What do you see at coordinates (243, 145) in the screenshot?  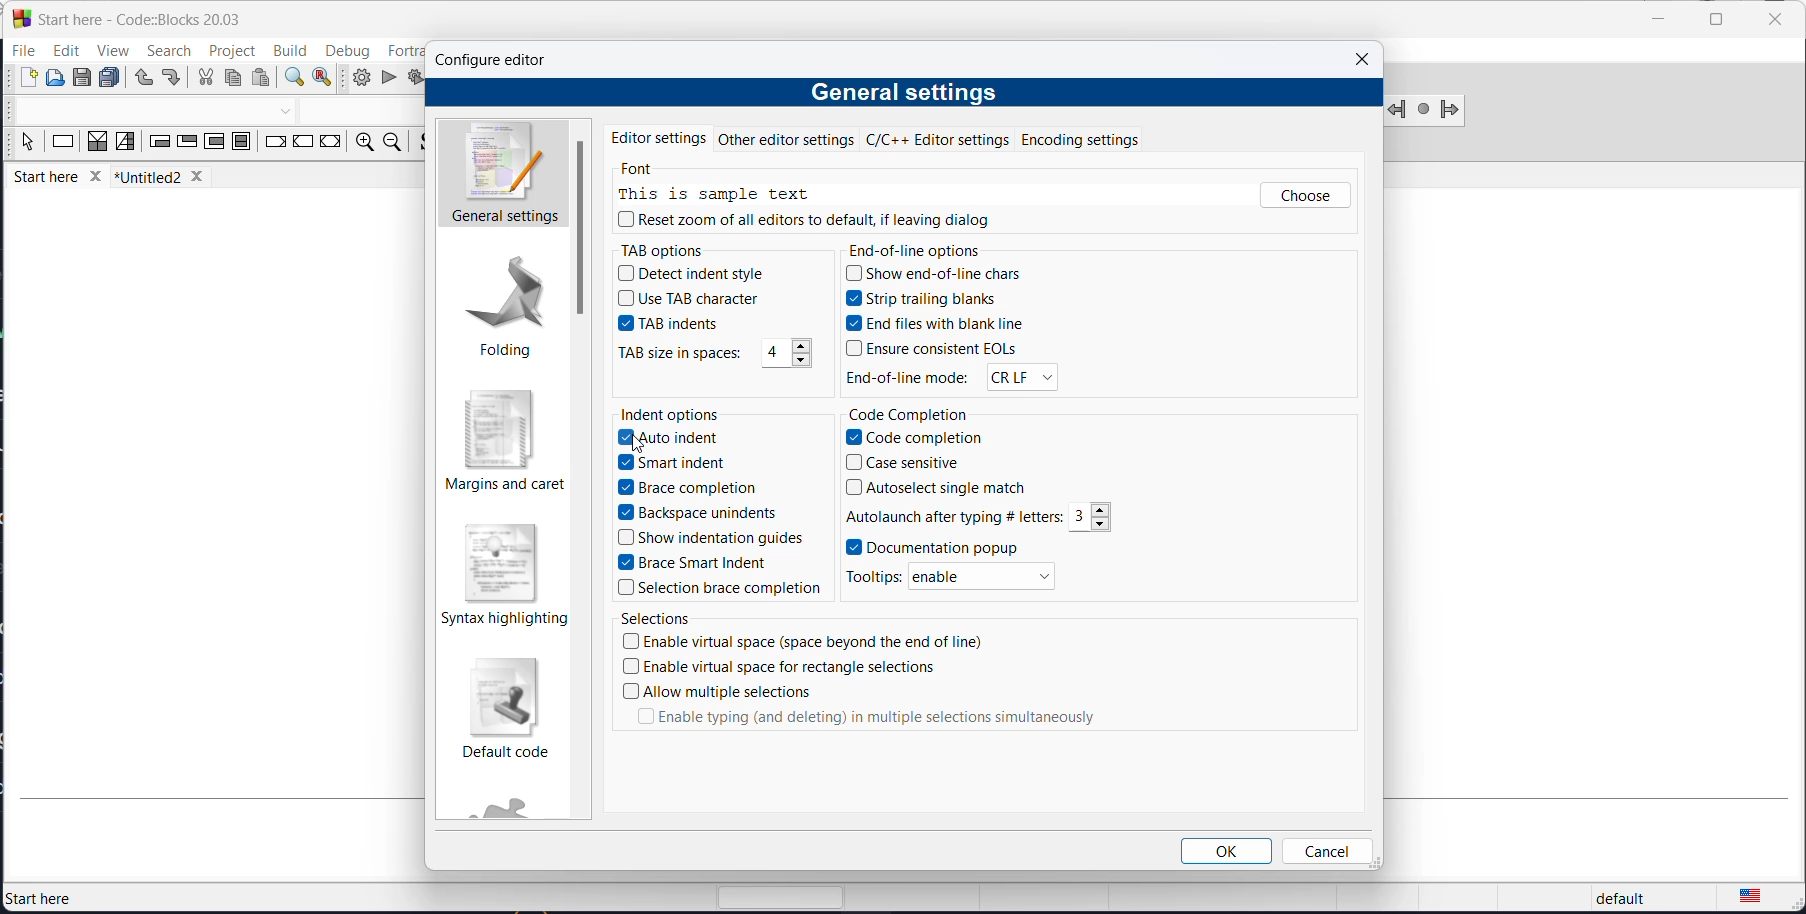 I see `block instruction` at bounding box center [243, 145].